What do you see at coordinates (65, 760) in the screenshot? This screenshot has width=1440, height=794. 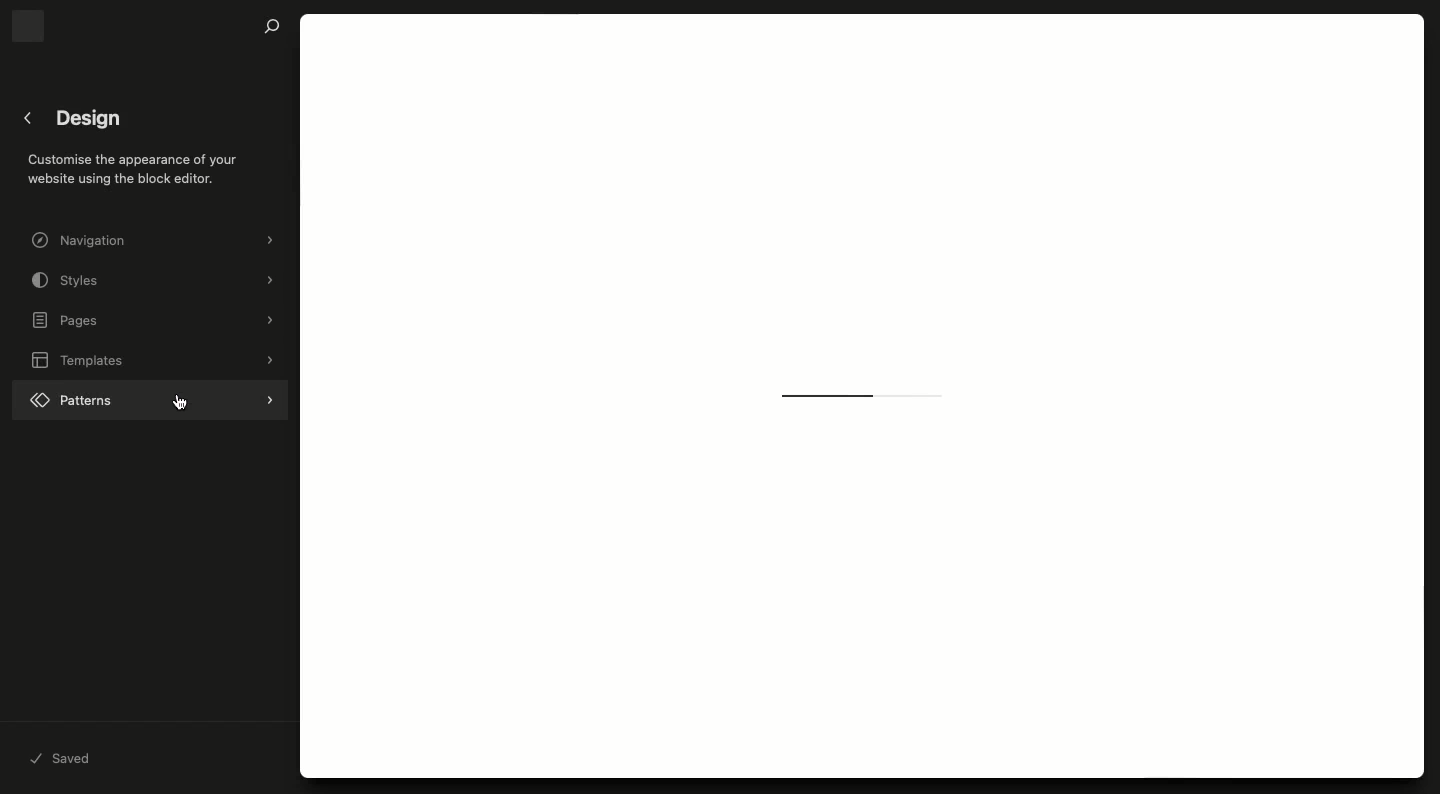 I see `Saved` at bounding box center [65, 760].